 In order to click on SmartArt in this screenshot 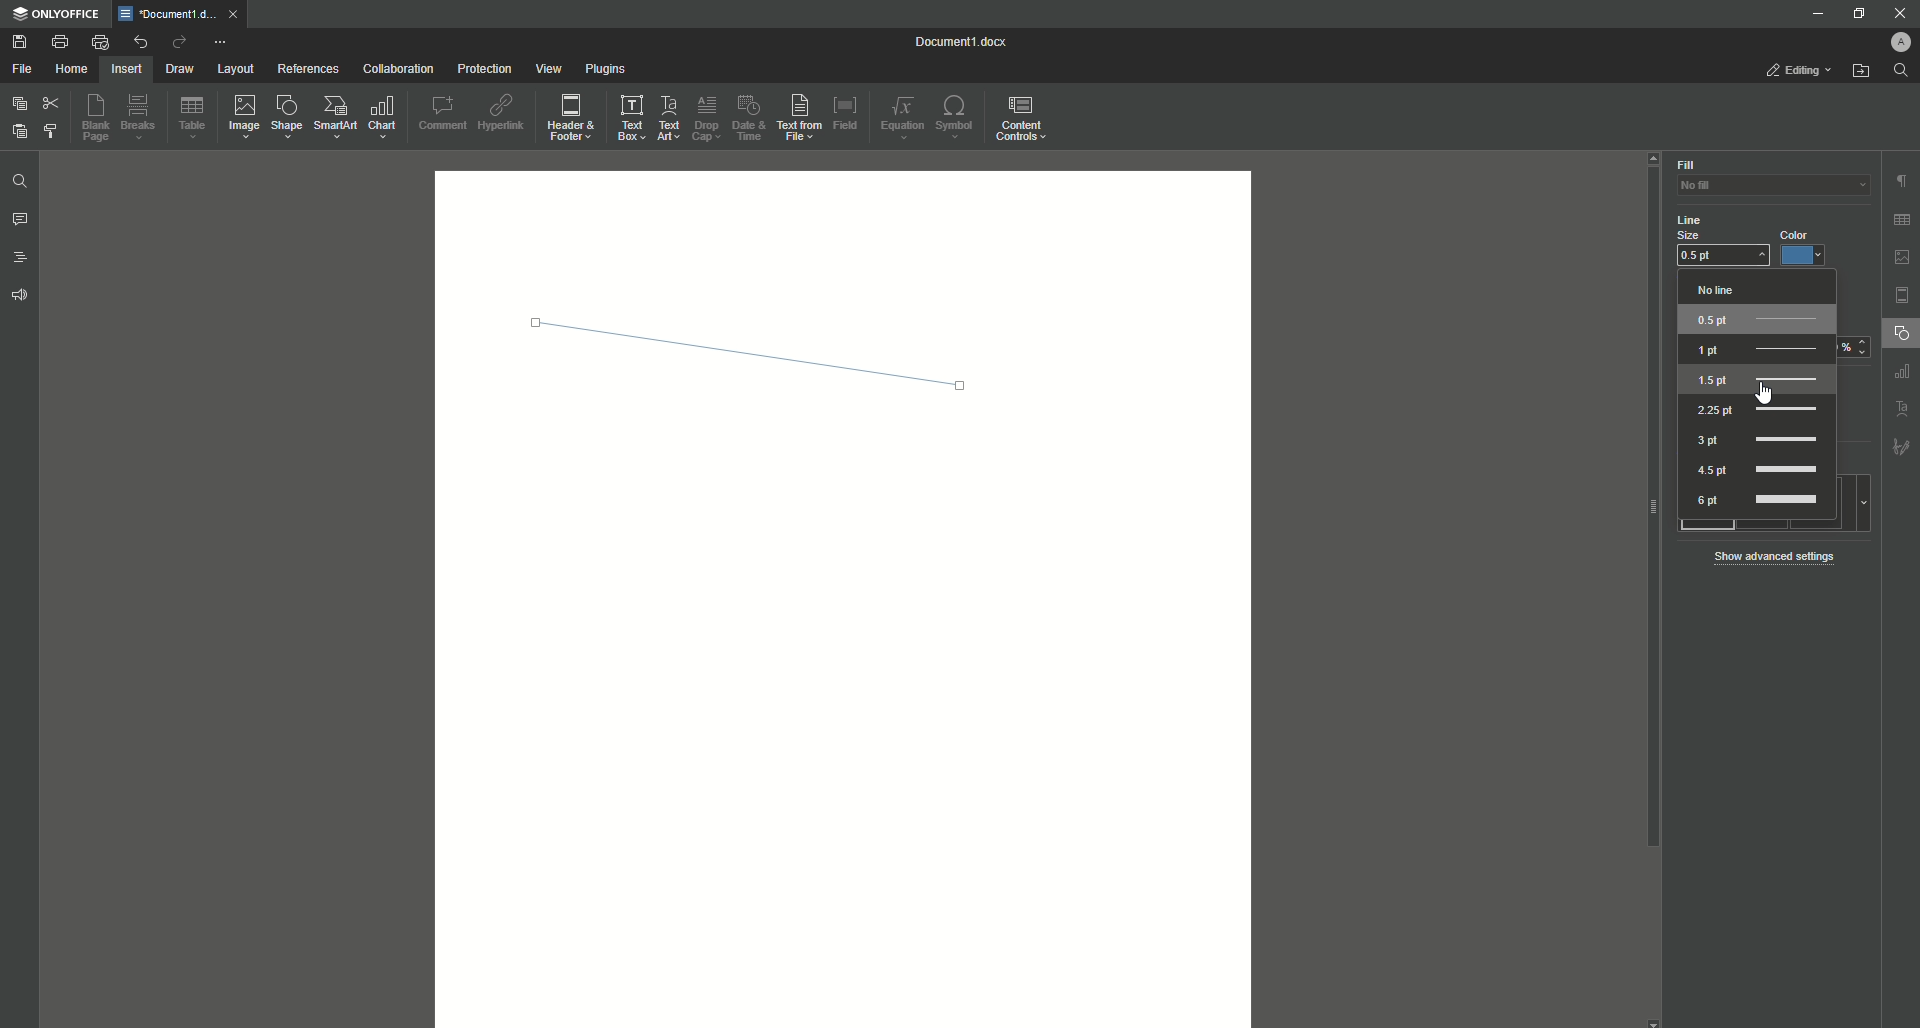, I will do `click(336, 118)`.